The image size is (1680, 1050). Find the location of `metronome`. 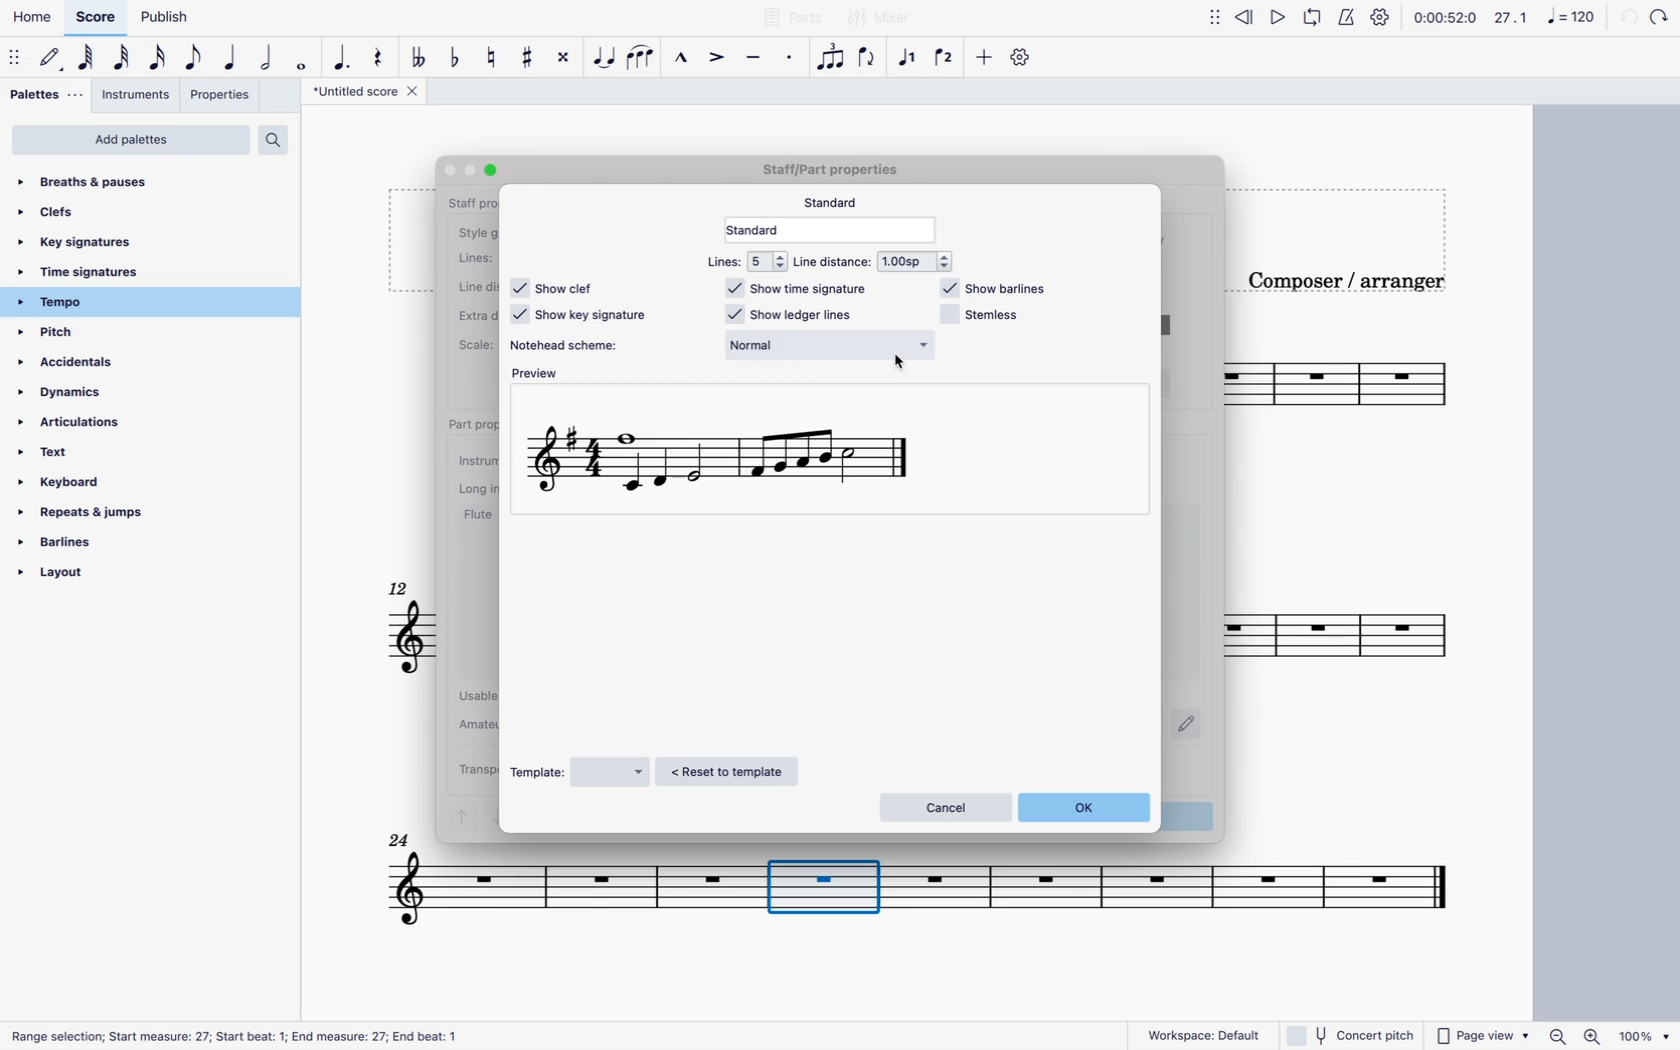

metronome is located at coordinates (1351, 16).